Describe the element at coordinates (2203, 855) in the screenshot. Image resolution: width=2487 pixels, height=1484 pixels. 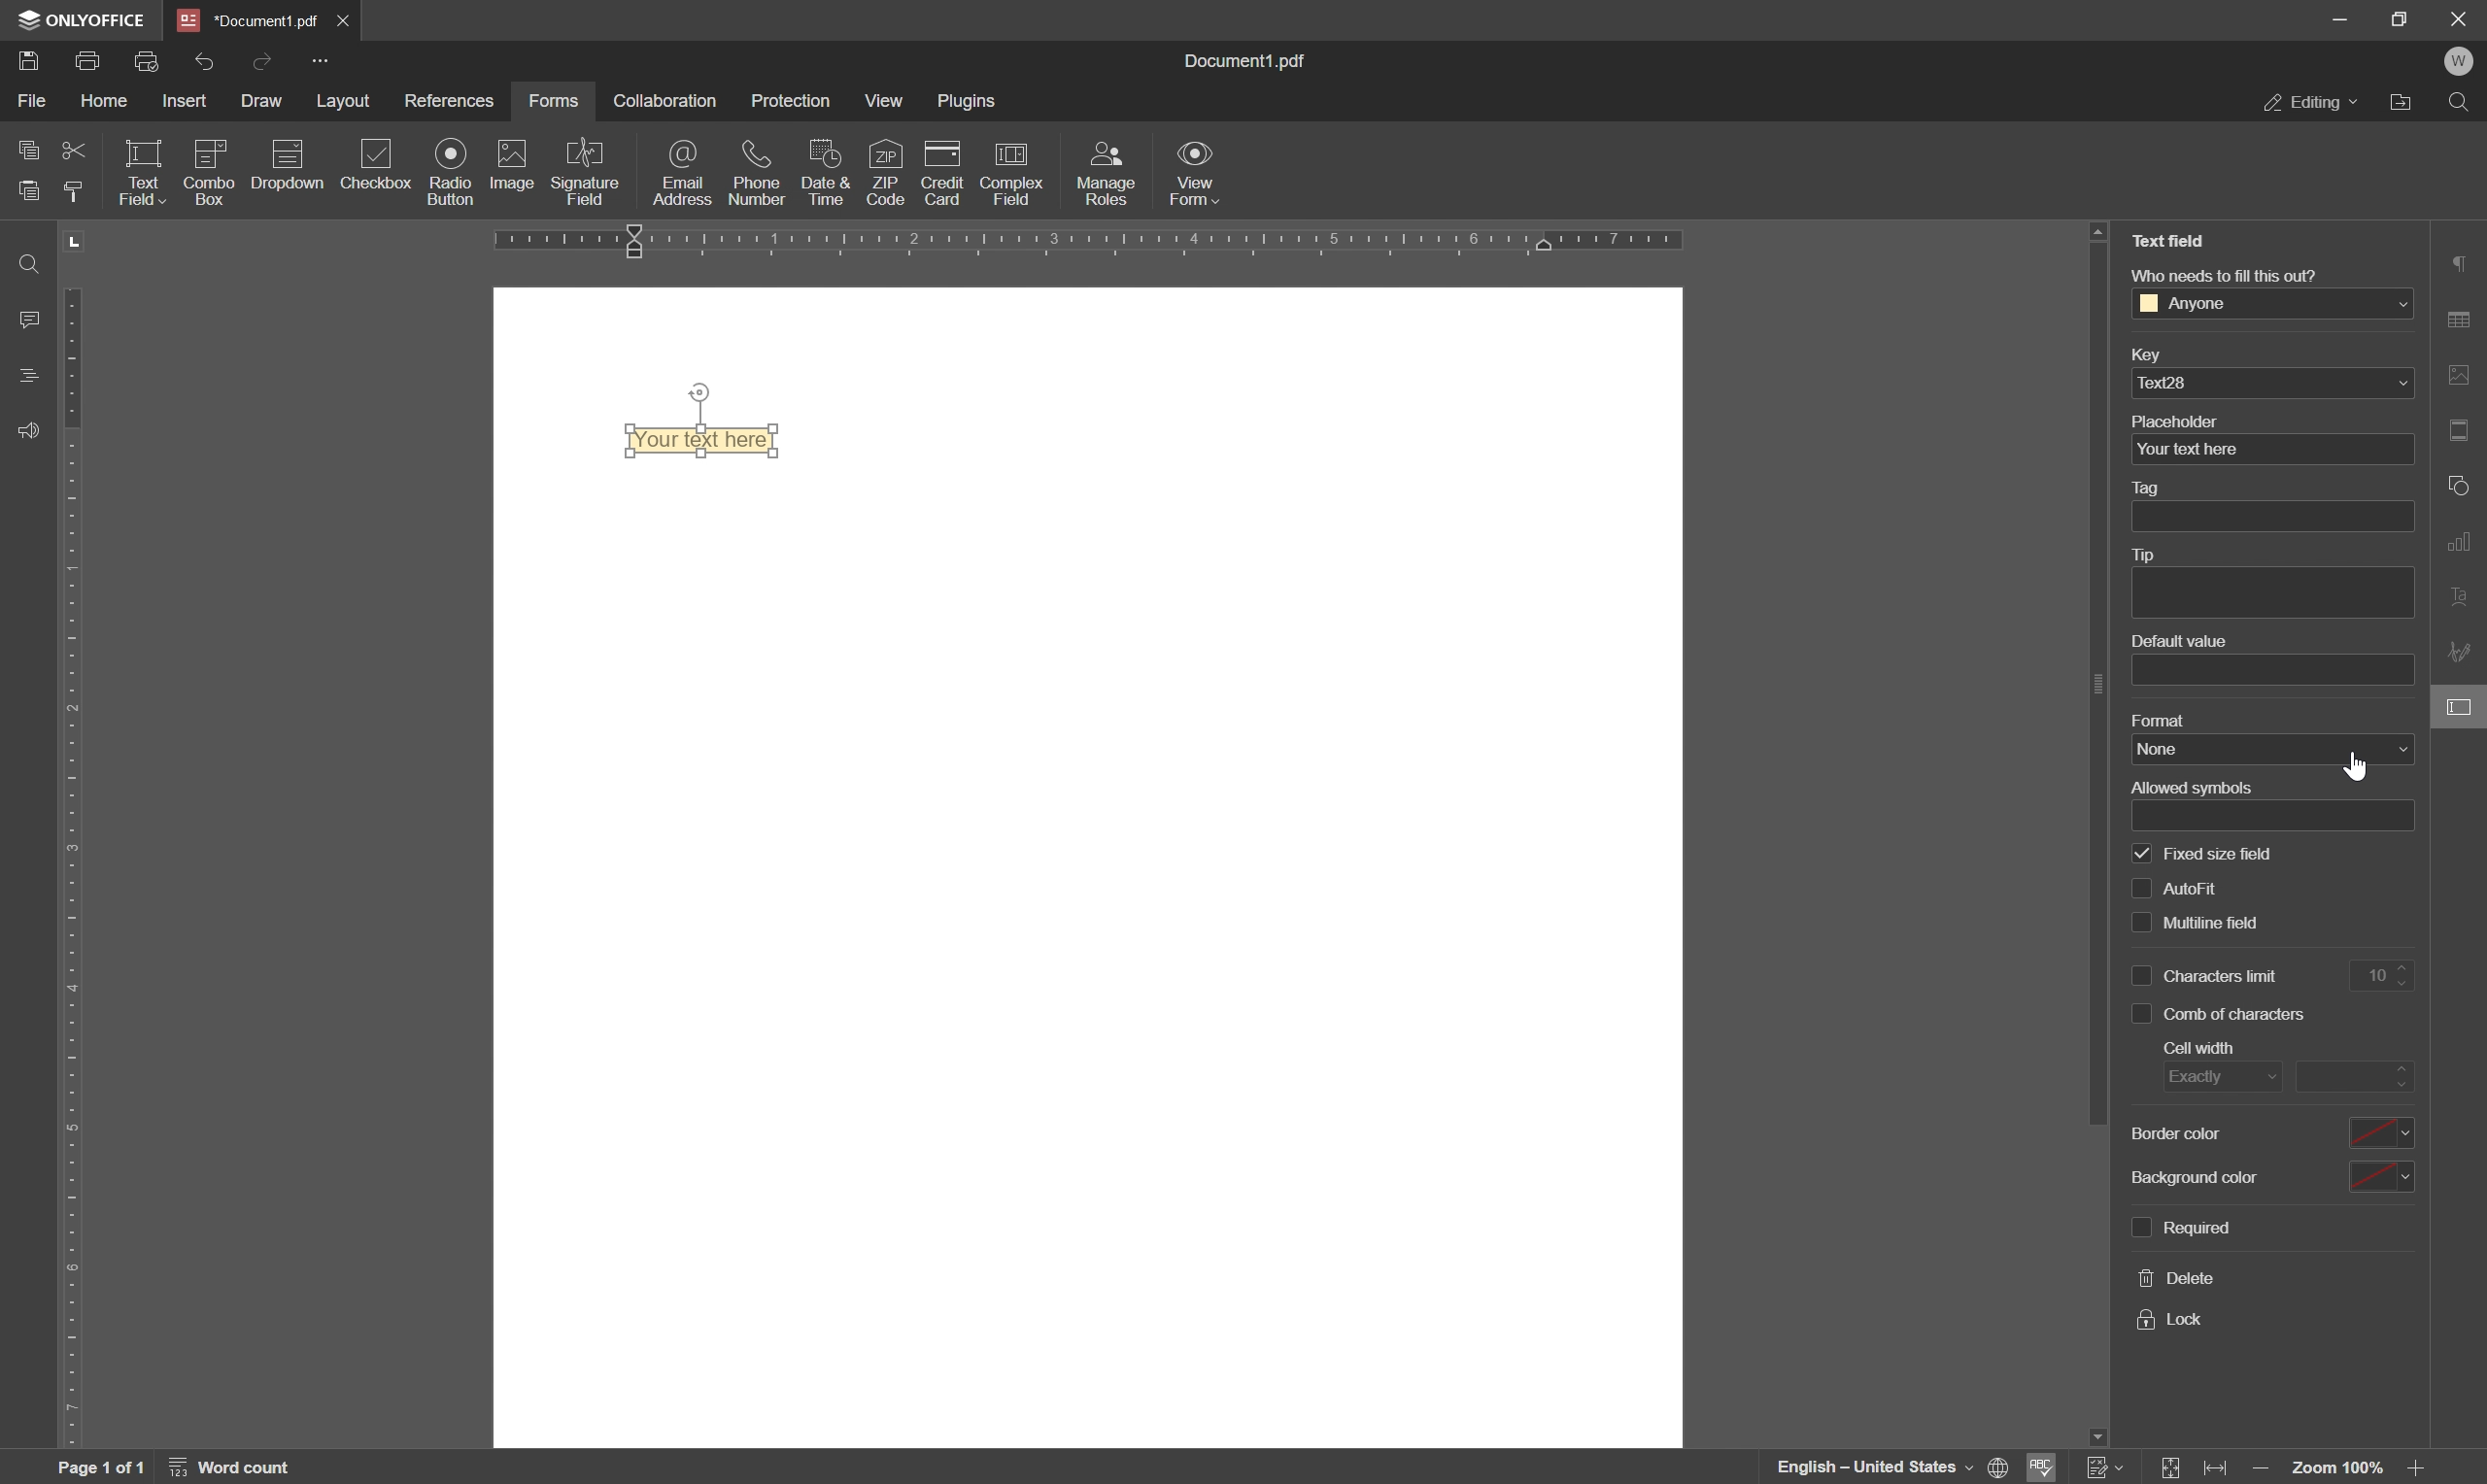
I see `fixed size field` at that location.